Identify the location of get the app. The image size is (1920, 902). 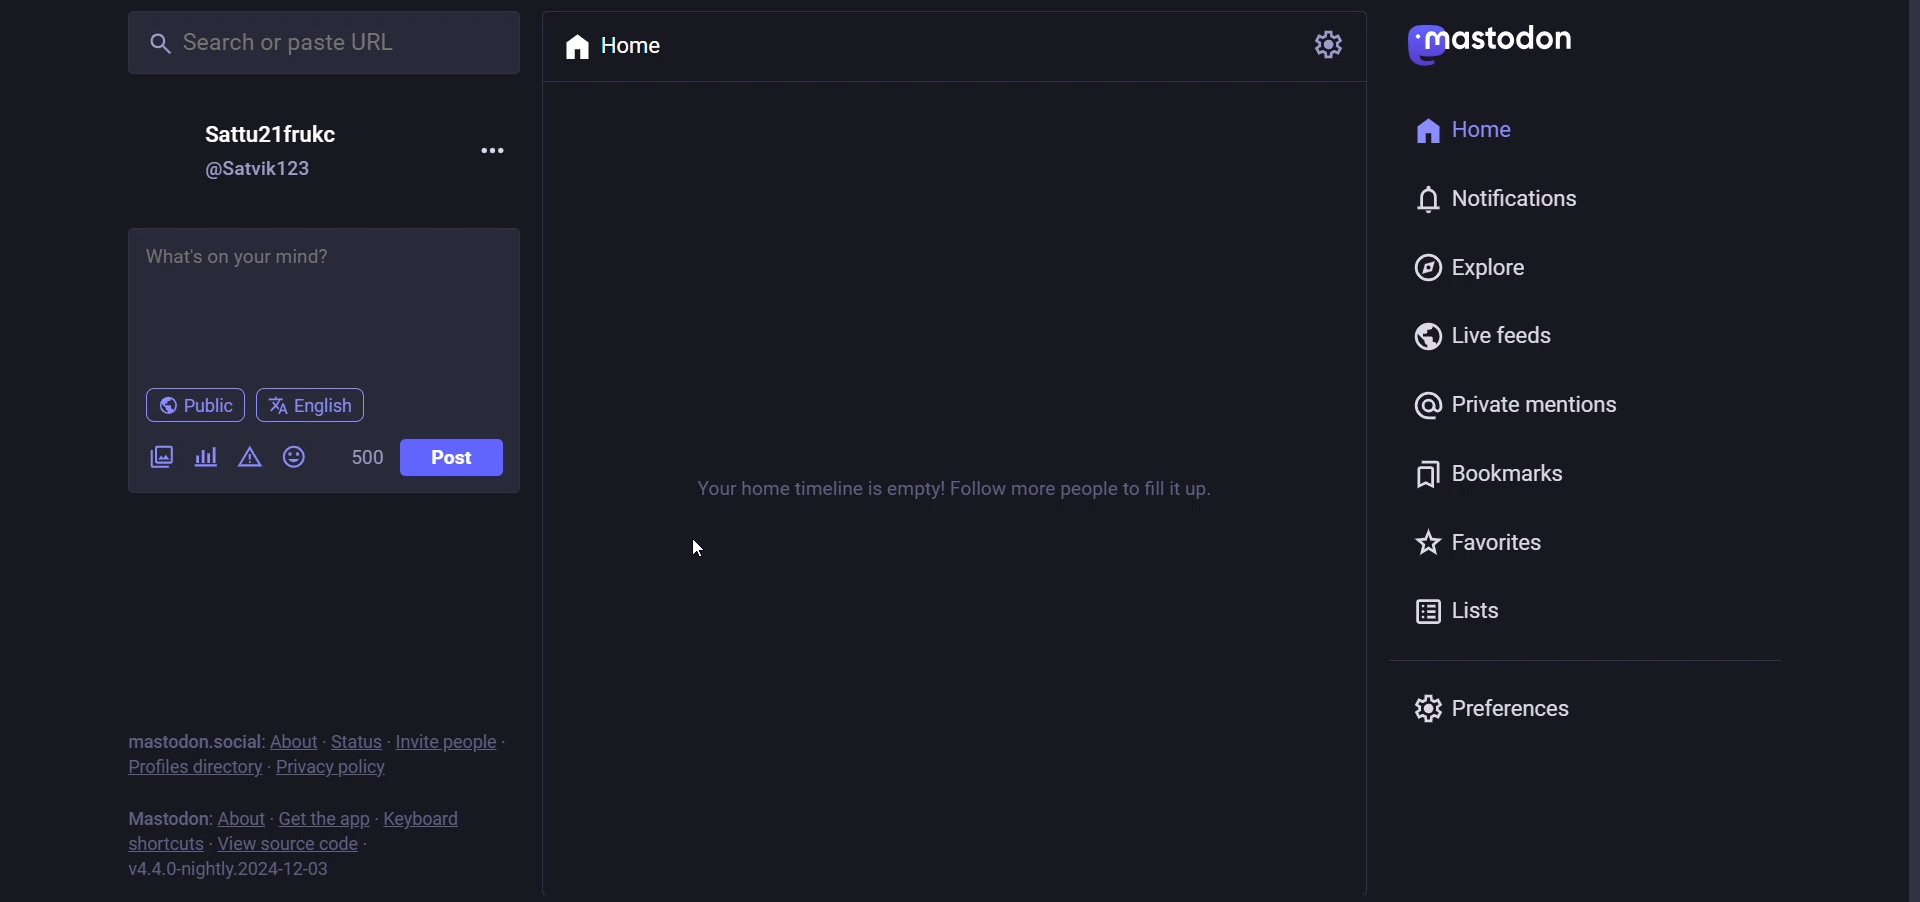
(327, 820).